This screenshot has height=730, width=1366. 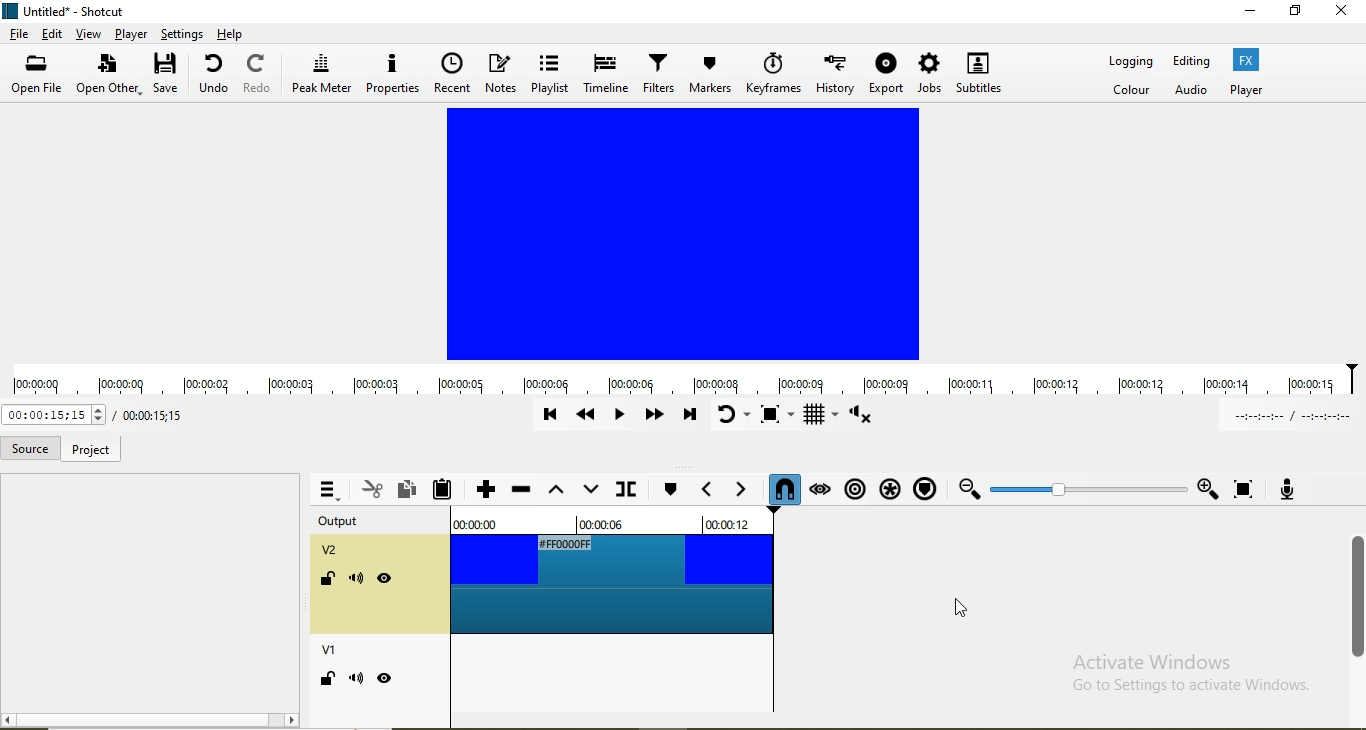 What do you see at coordinates (502, 73) in the screenshot?
I see `notes` at bounding box center [502, 73].